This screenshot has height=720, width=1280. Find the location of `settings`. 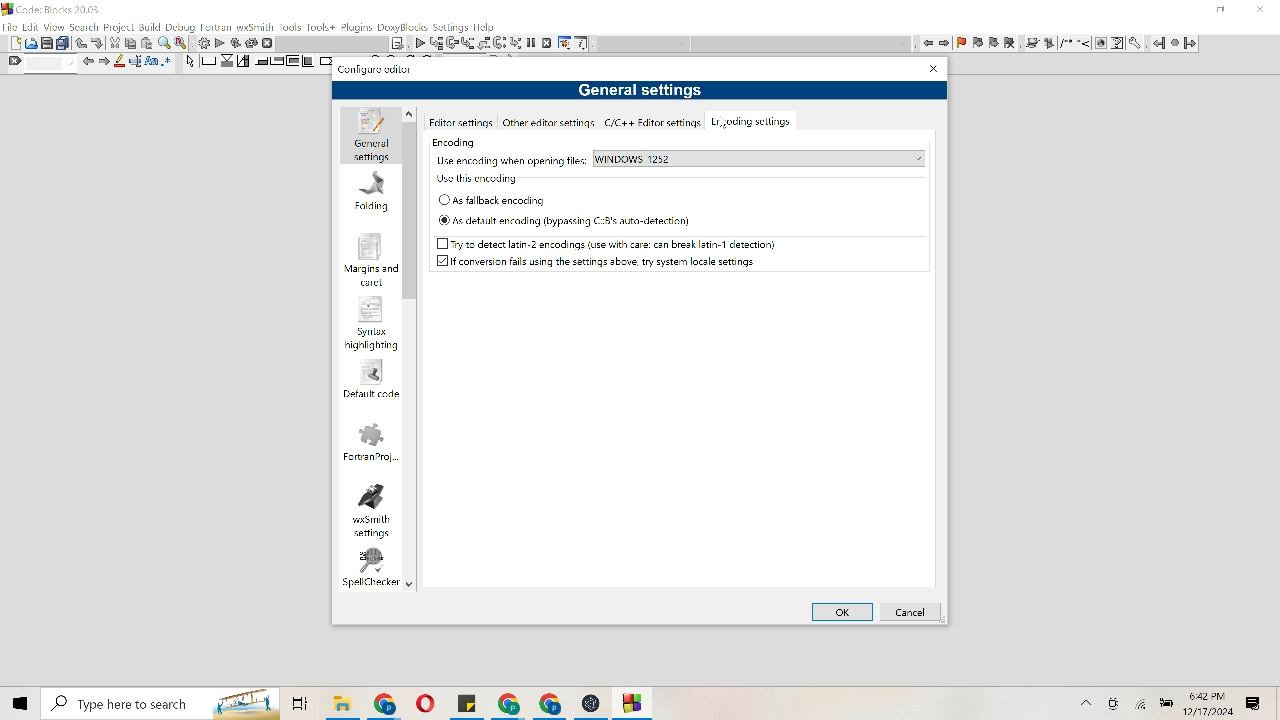

settings is located at coordinates (451, 28).